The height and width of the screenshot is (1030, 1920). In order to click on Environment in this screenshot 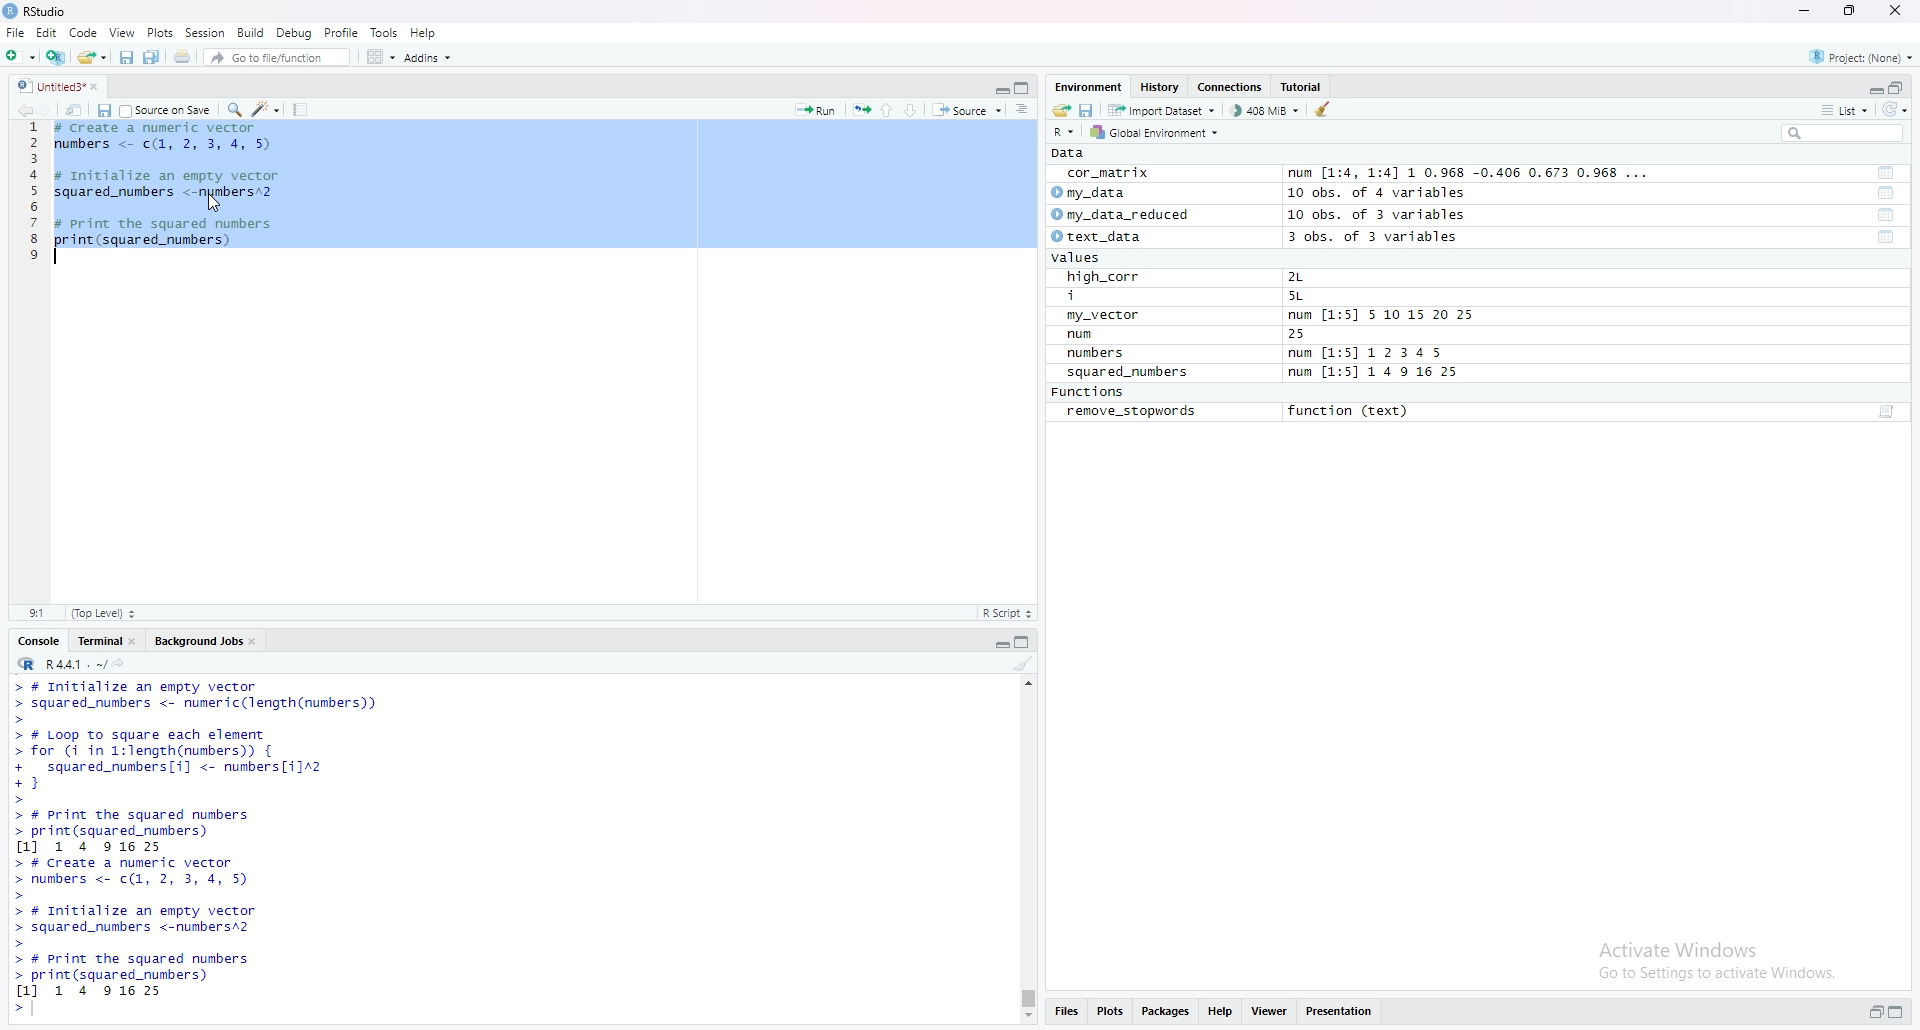, I will do `click(1088, 86)`.